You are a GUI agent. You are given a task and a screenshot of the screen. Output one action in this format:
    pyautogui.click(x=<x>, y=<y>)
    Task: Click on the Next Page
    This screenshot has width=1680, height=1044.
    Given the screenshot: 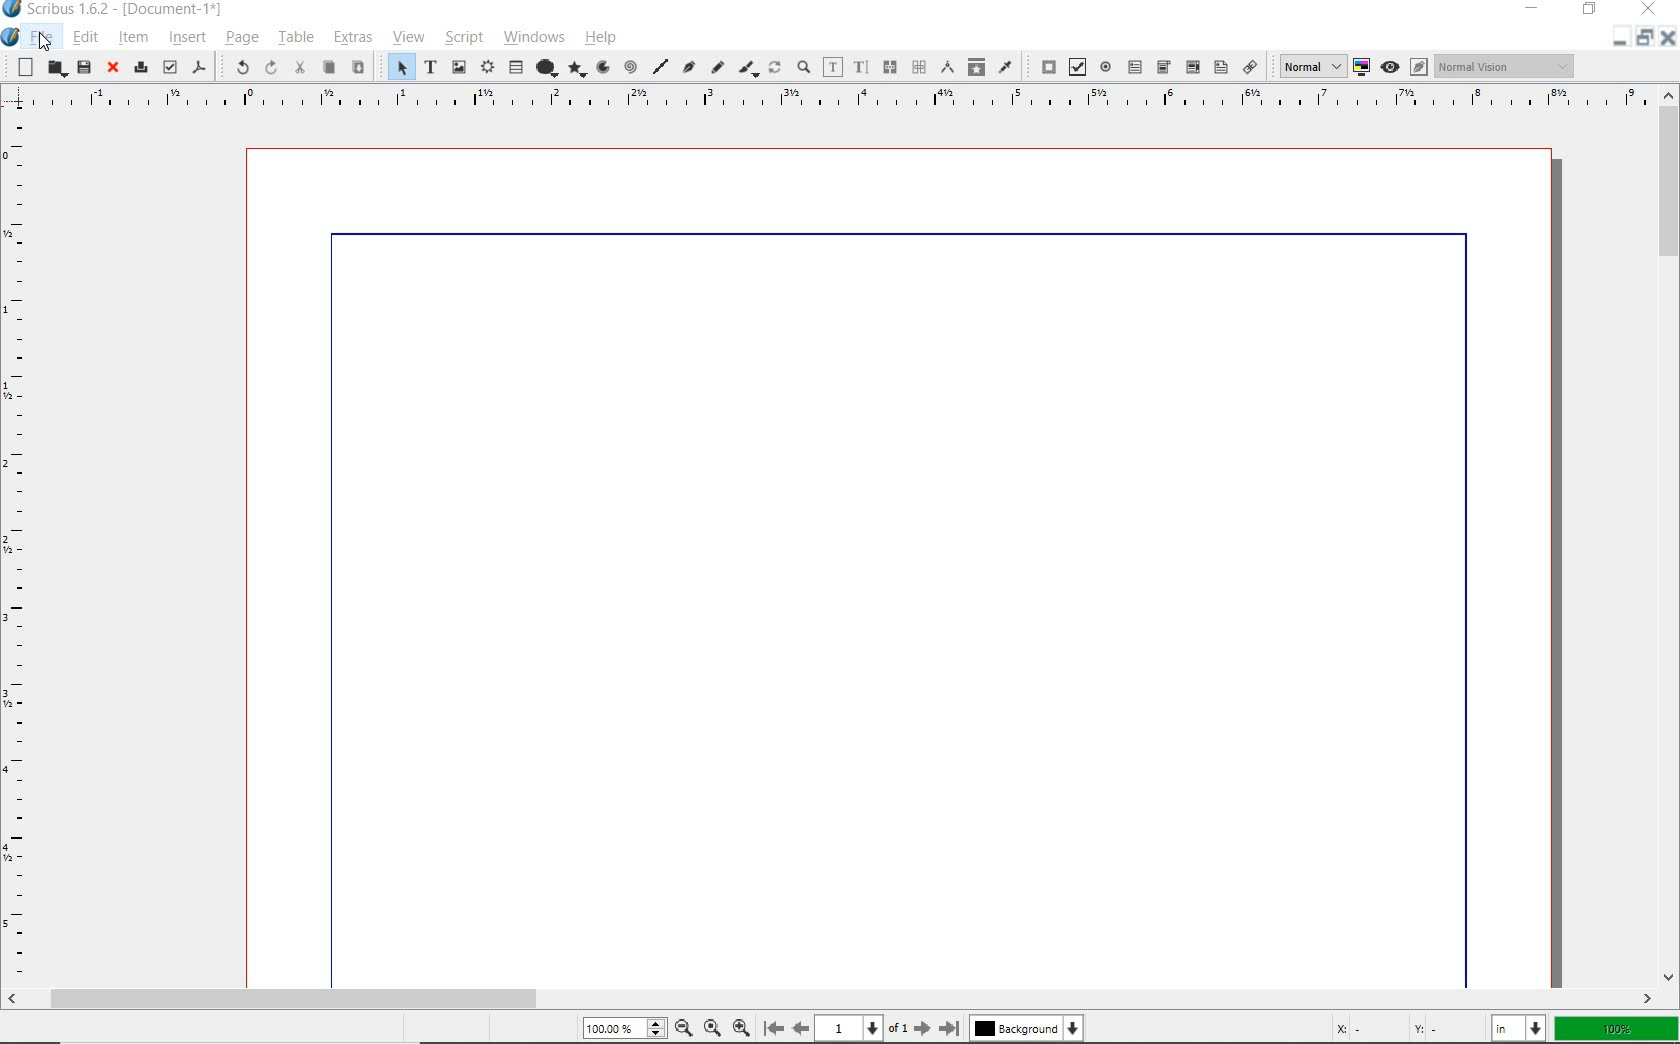 What is the action you would take?
    pyautogui.click(x=924, y=1029)
    